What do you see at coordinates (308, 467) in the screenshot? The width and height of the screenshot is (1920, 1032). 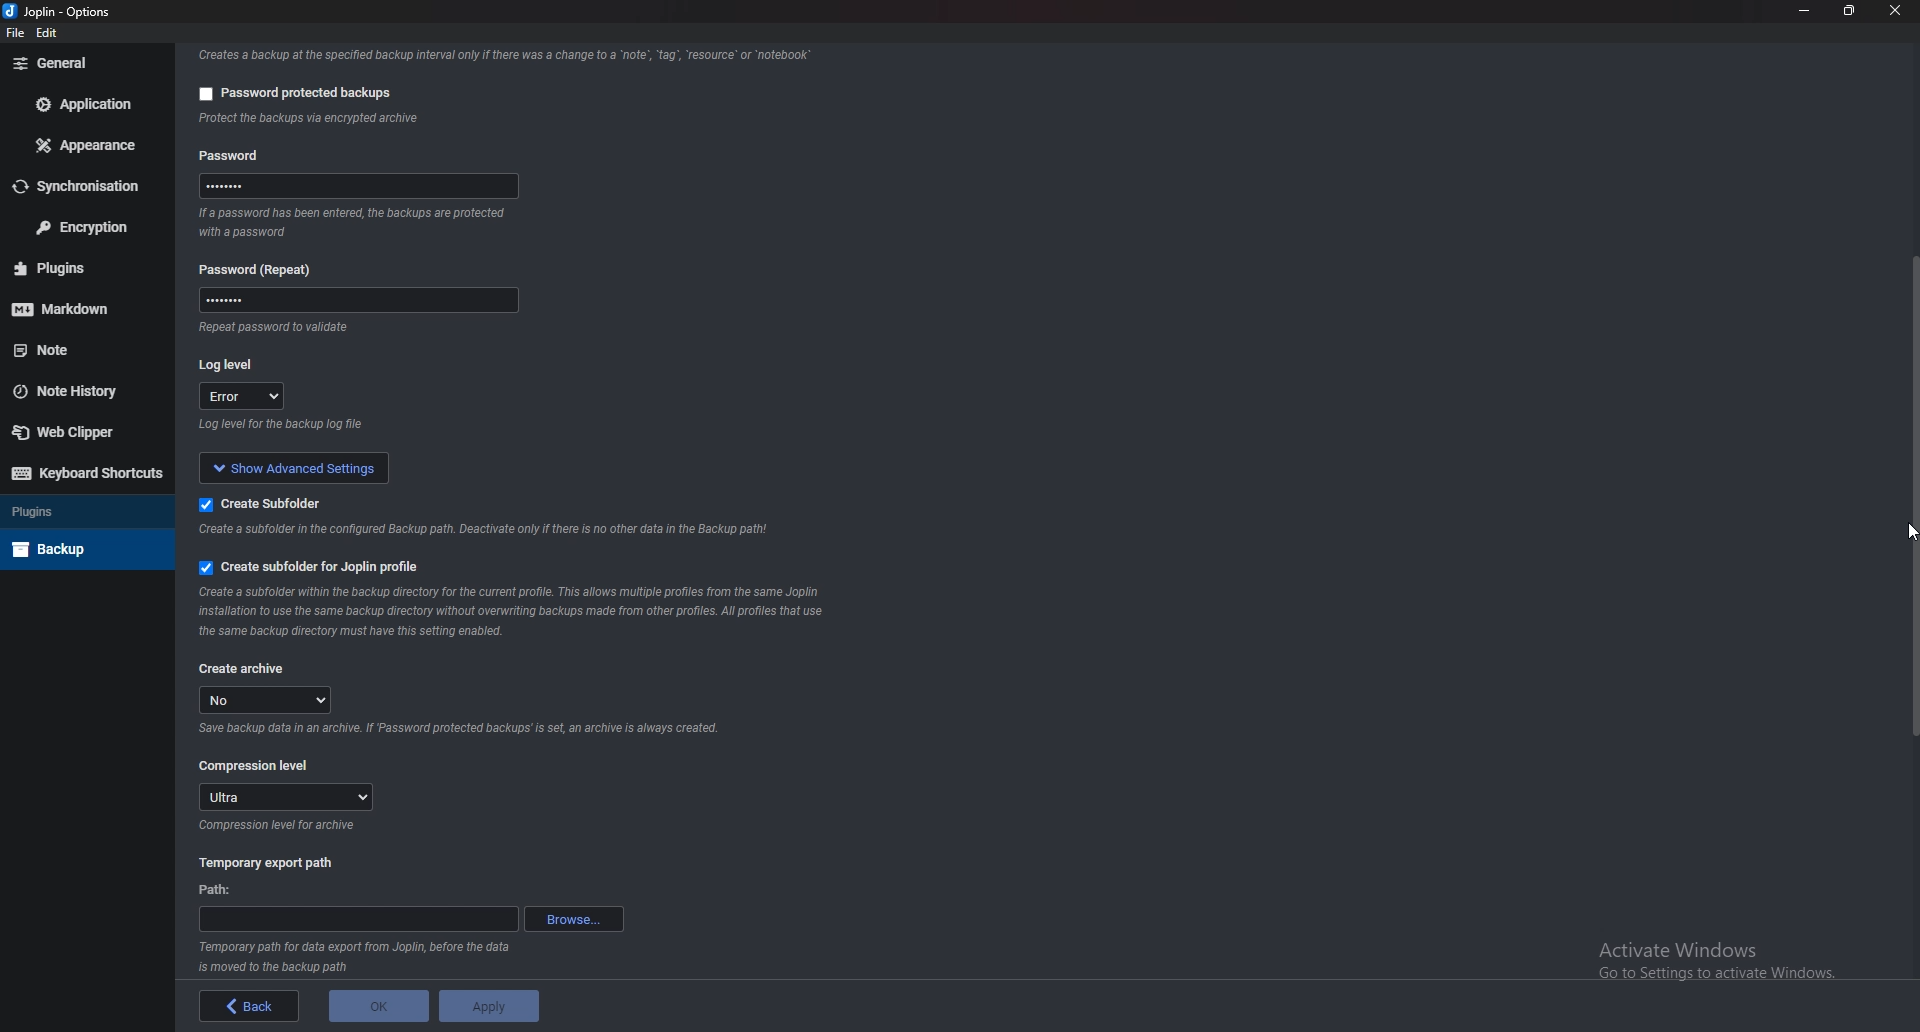 I see `show advanced setting` at bounding box center [308, 467].